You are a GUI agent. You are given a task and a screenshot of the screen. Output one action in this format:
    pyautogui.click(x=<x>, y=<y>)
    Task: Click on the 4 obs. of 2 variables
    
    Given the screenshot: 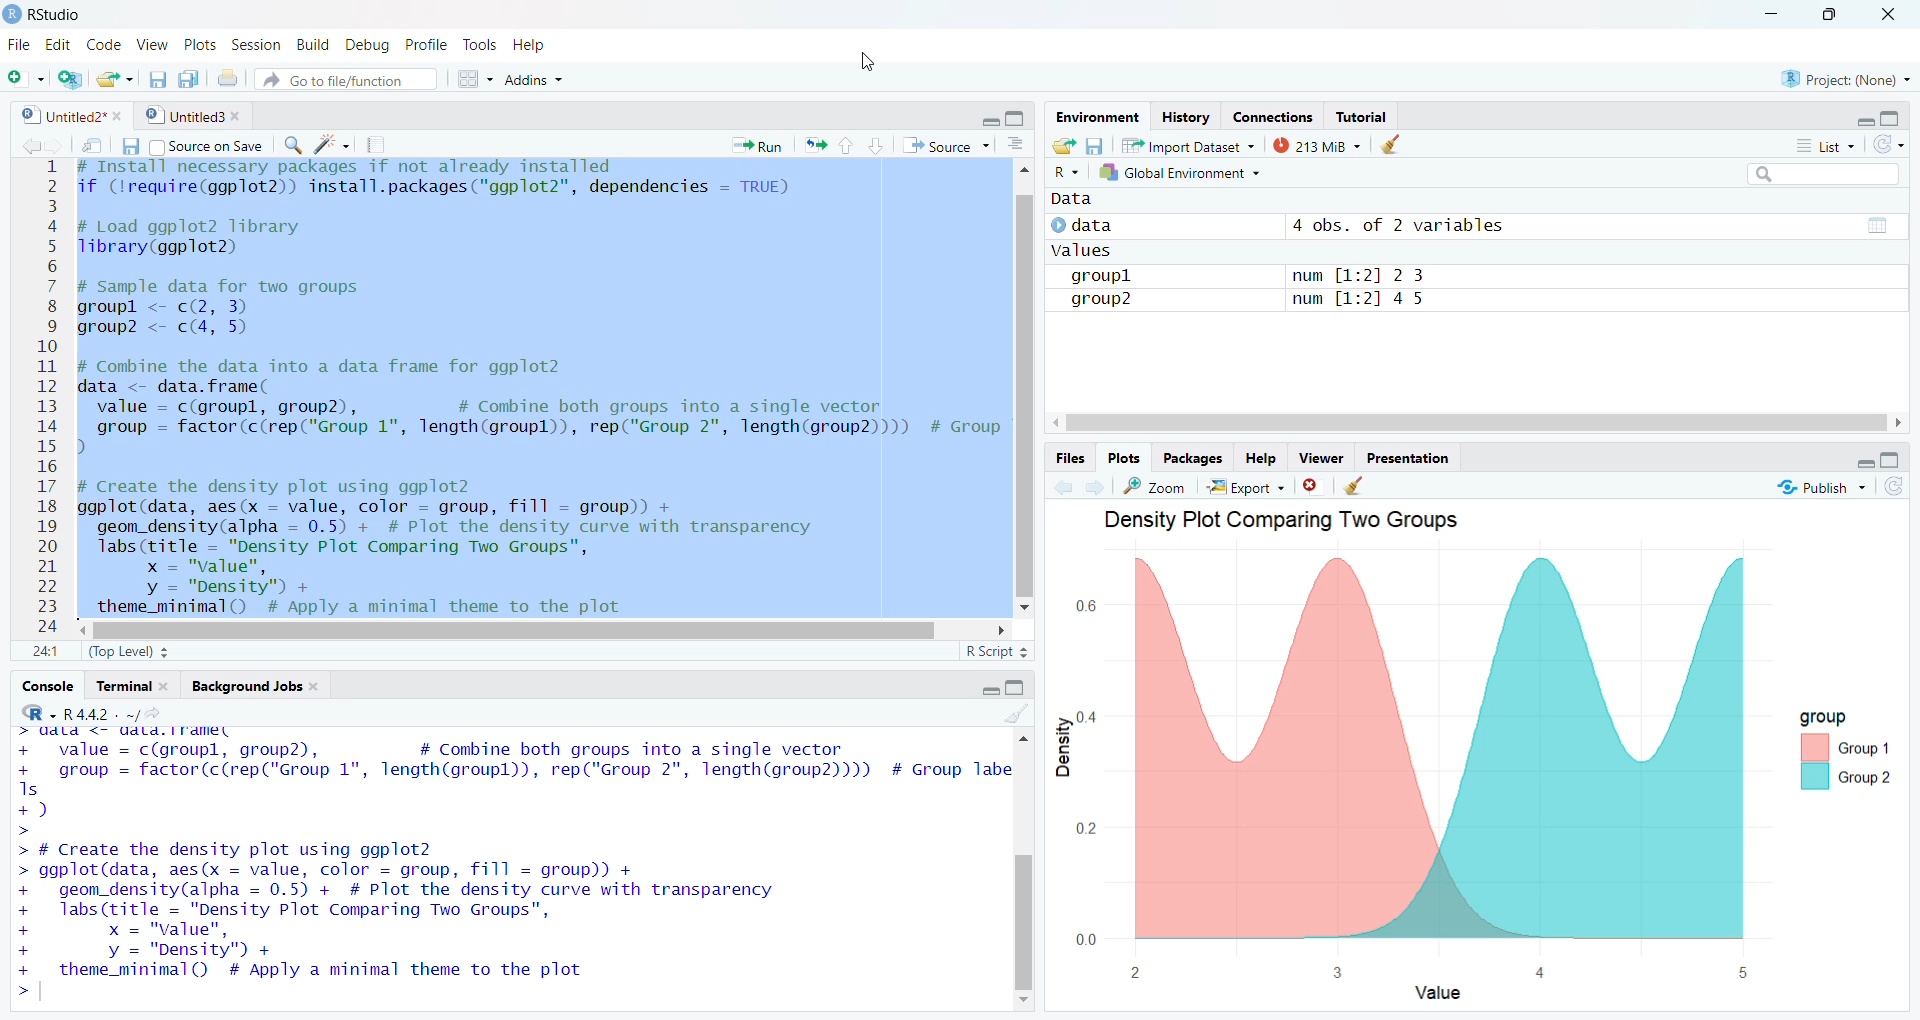 What is the action you would take?
    pyautogui.click(x=1411, y=224)
    